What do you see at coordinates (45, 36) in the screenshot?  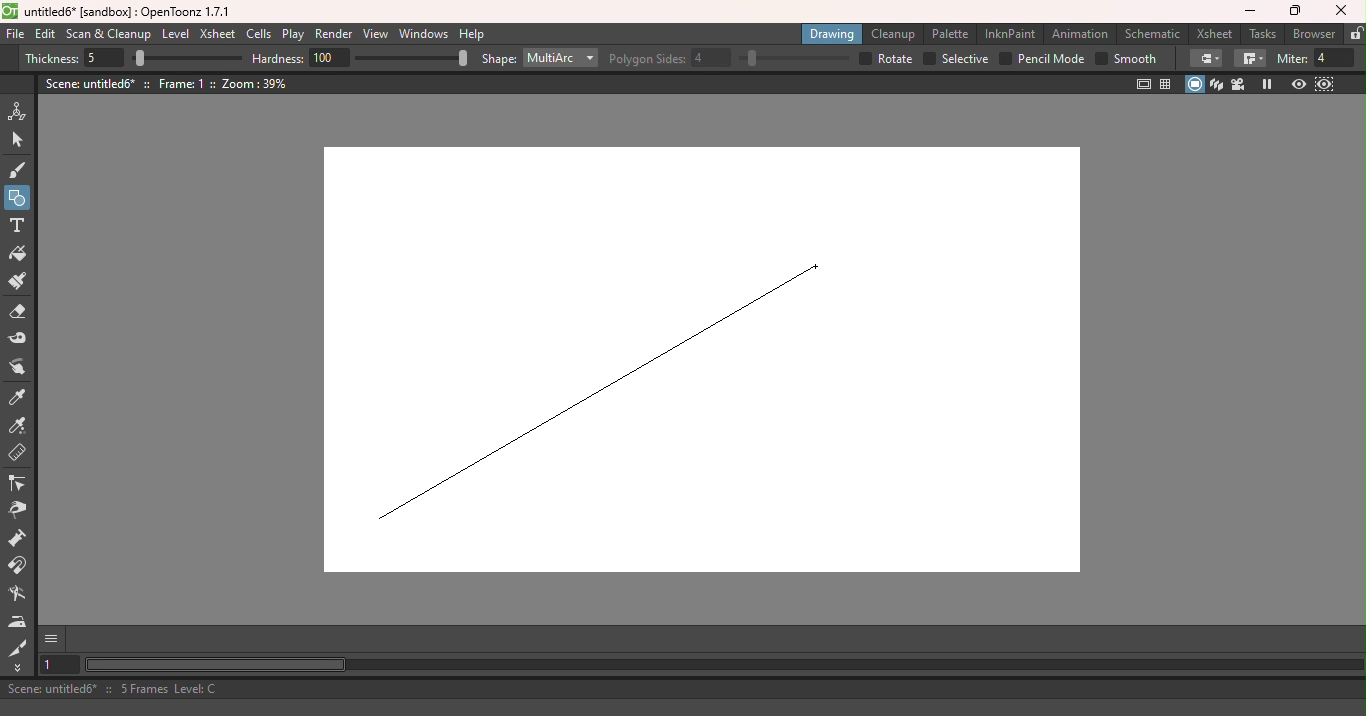 I see `Edit` at bounding box center [45, 36].